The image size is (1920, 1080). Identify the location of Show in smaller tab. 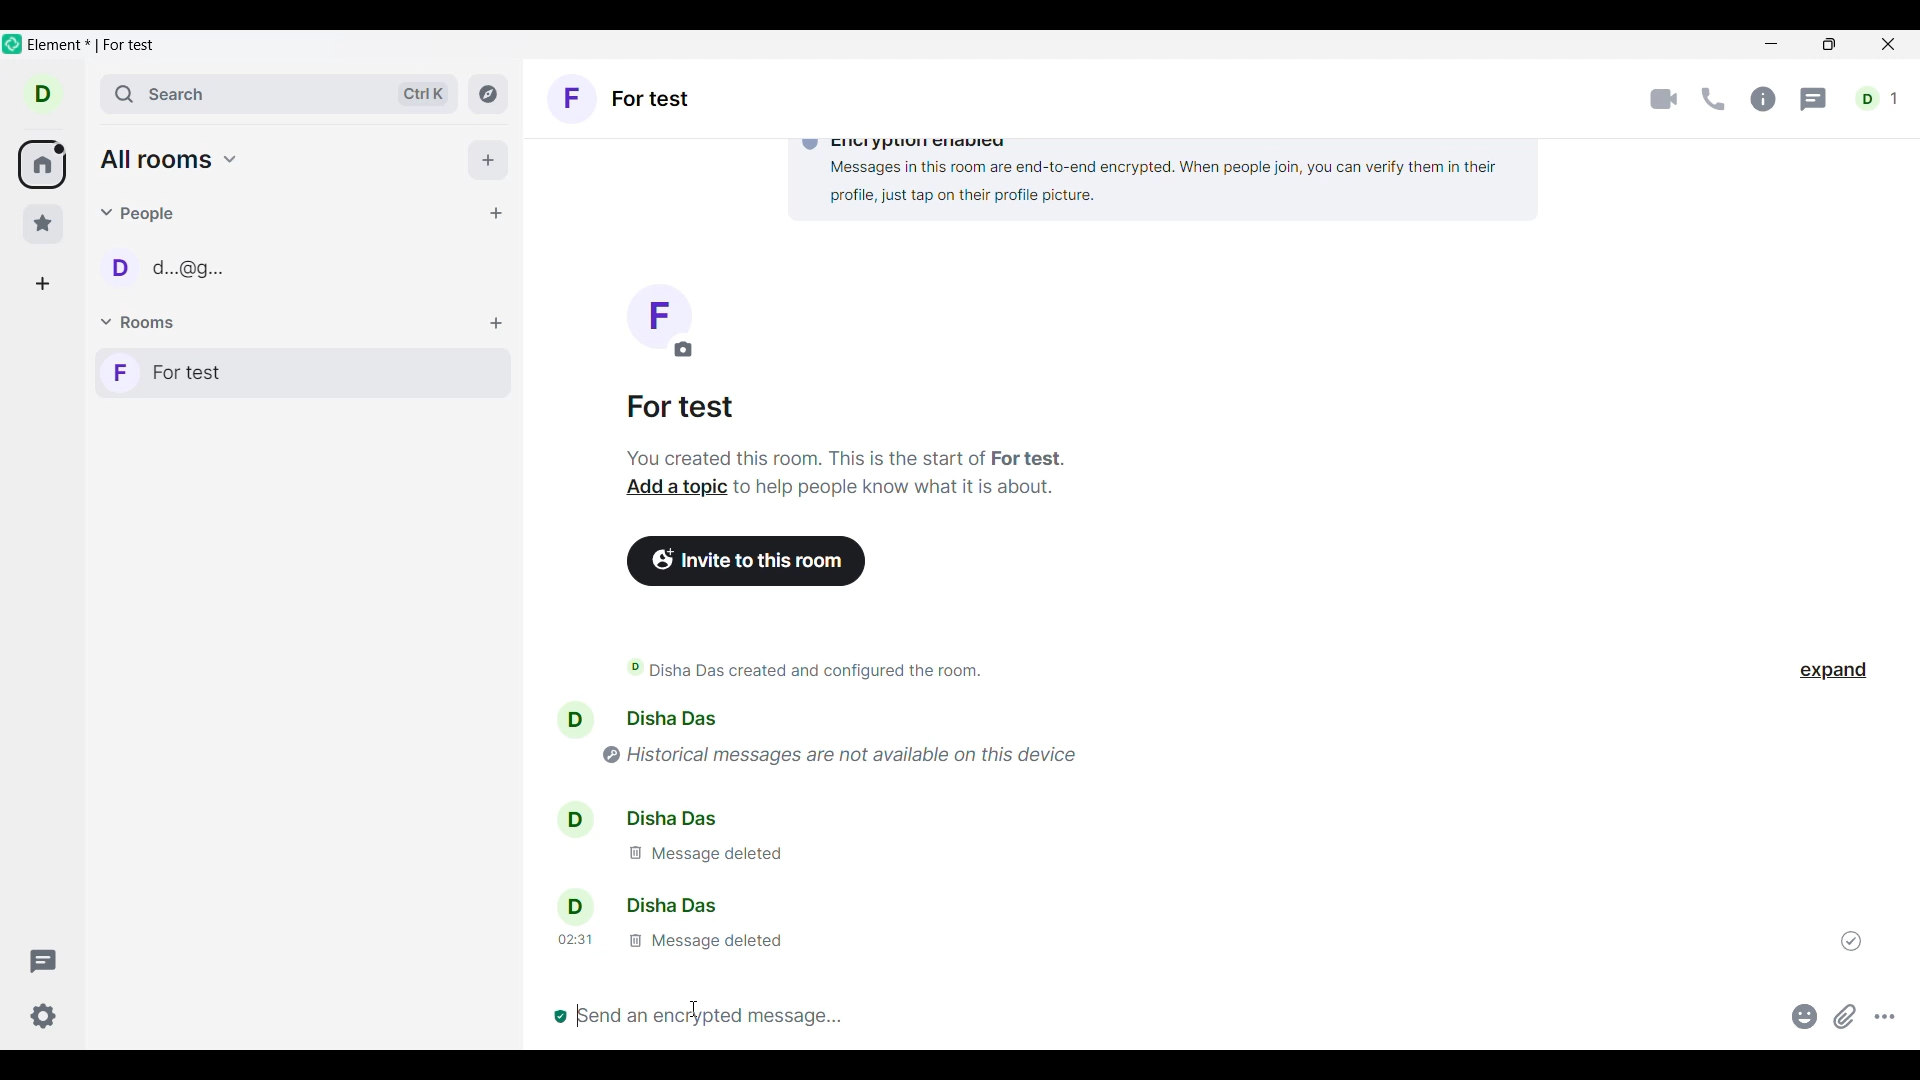
(1829, 44).